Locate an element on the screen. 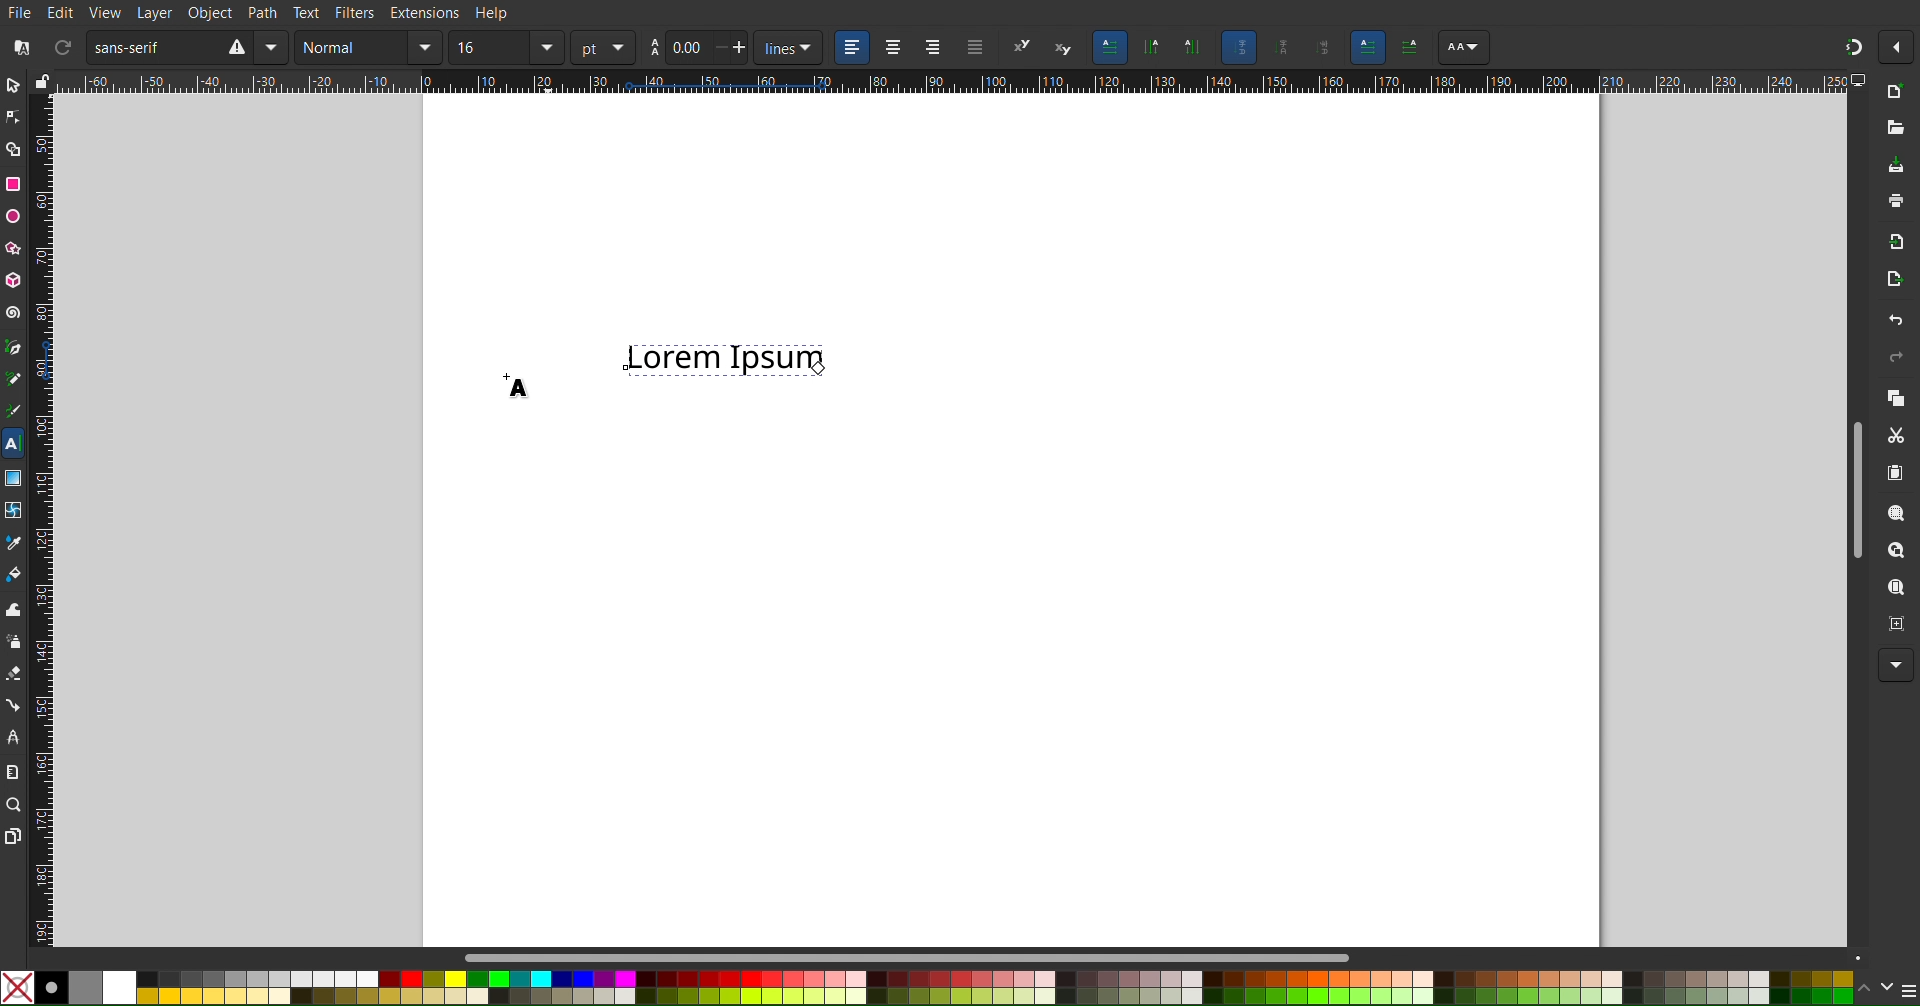  New is located at coordinates (1901, 90).